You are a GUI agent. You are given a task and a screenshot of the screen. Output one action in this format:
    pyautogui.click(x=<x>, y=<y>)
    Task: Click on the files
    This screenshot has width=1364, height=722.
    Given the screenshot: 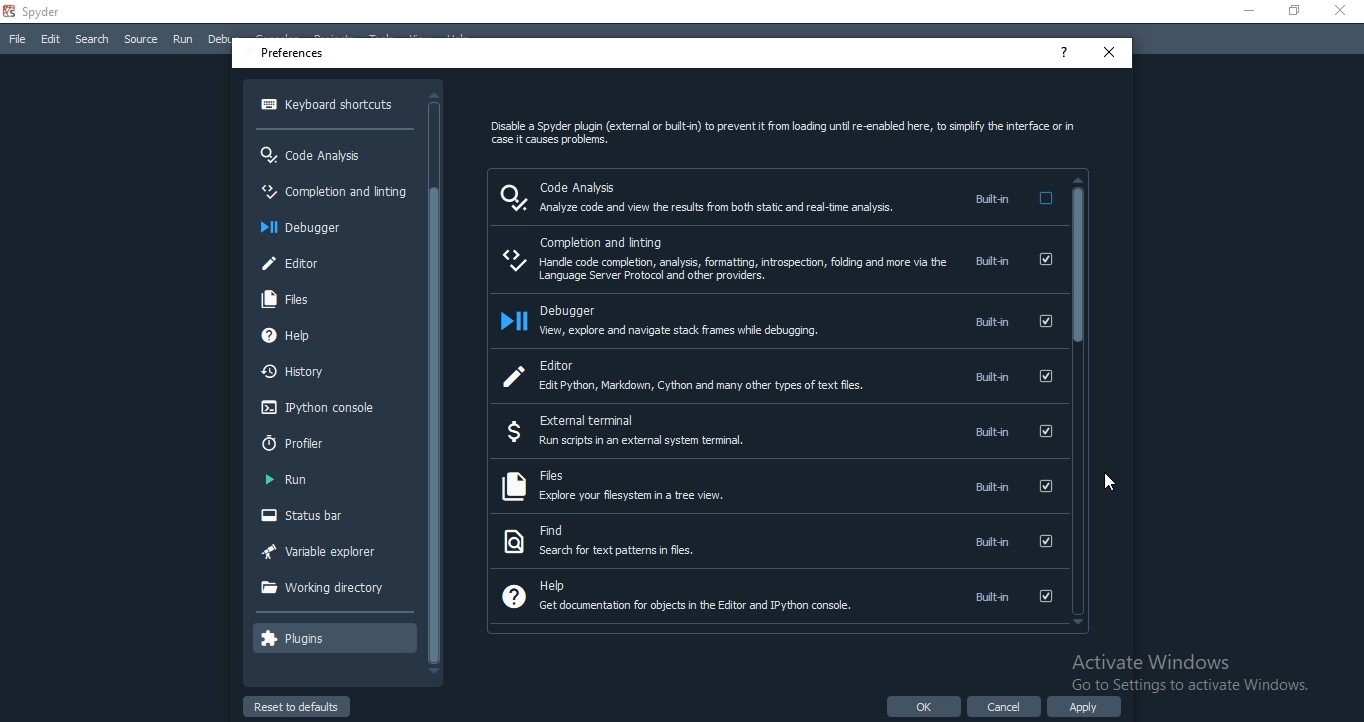 What is the action you would take?
    pyautogui.click(x=329, y=297)
    